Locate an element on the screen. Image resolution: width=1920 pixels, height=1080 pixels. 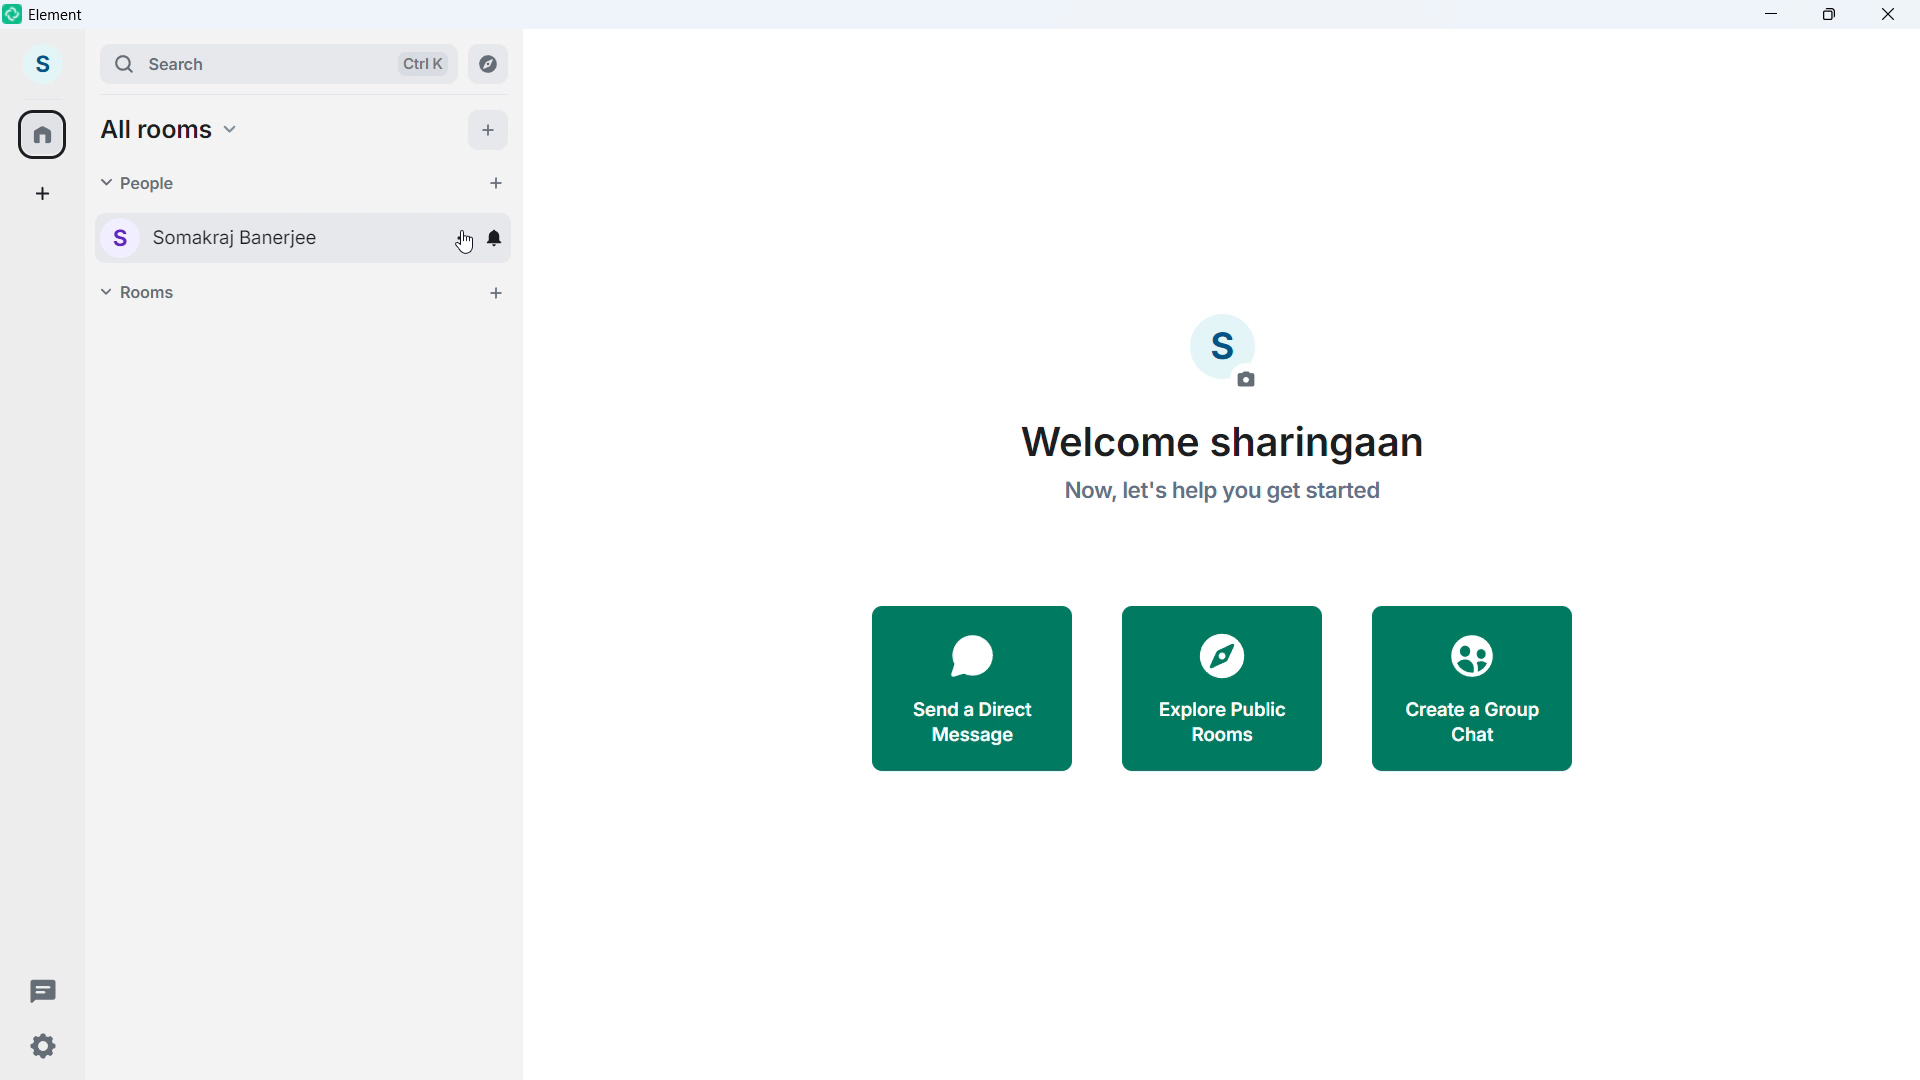
people  is located at coordinates (138, 182).